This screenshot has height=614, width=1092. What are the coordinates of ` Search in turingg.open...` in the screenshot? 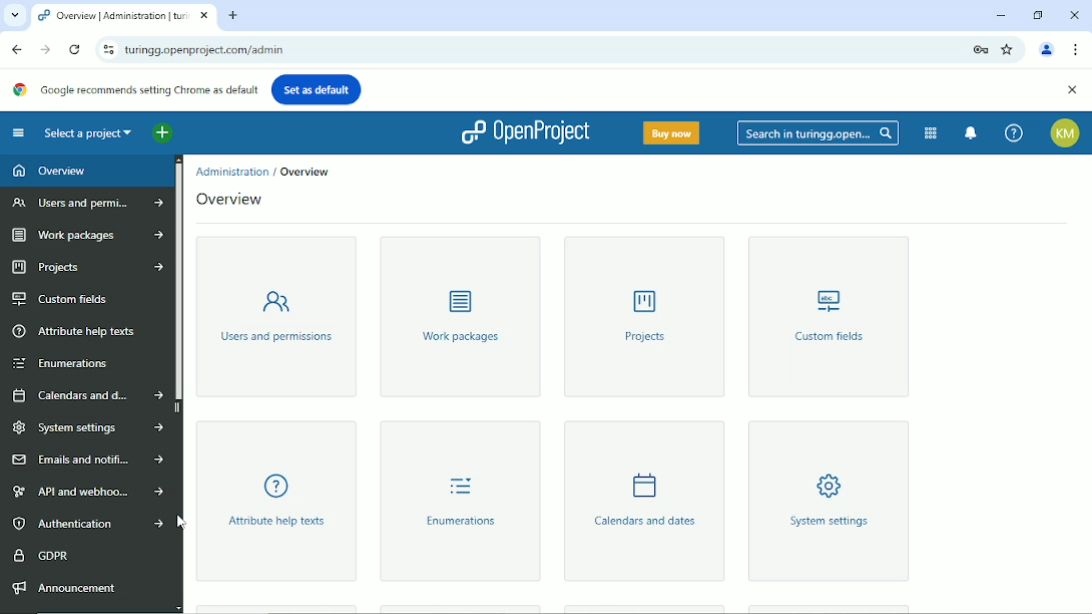 It's located at (818, 133).